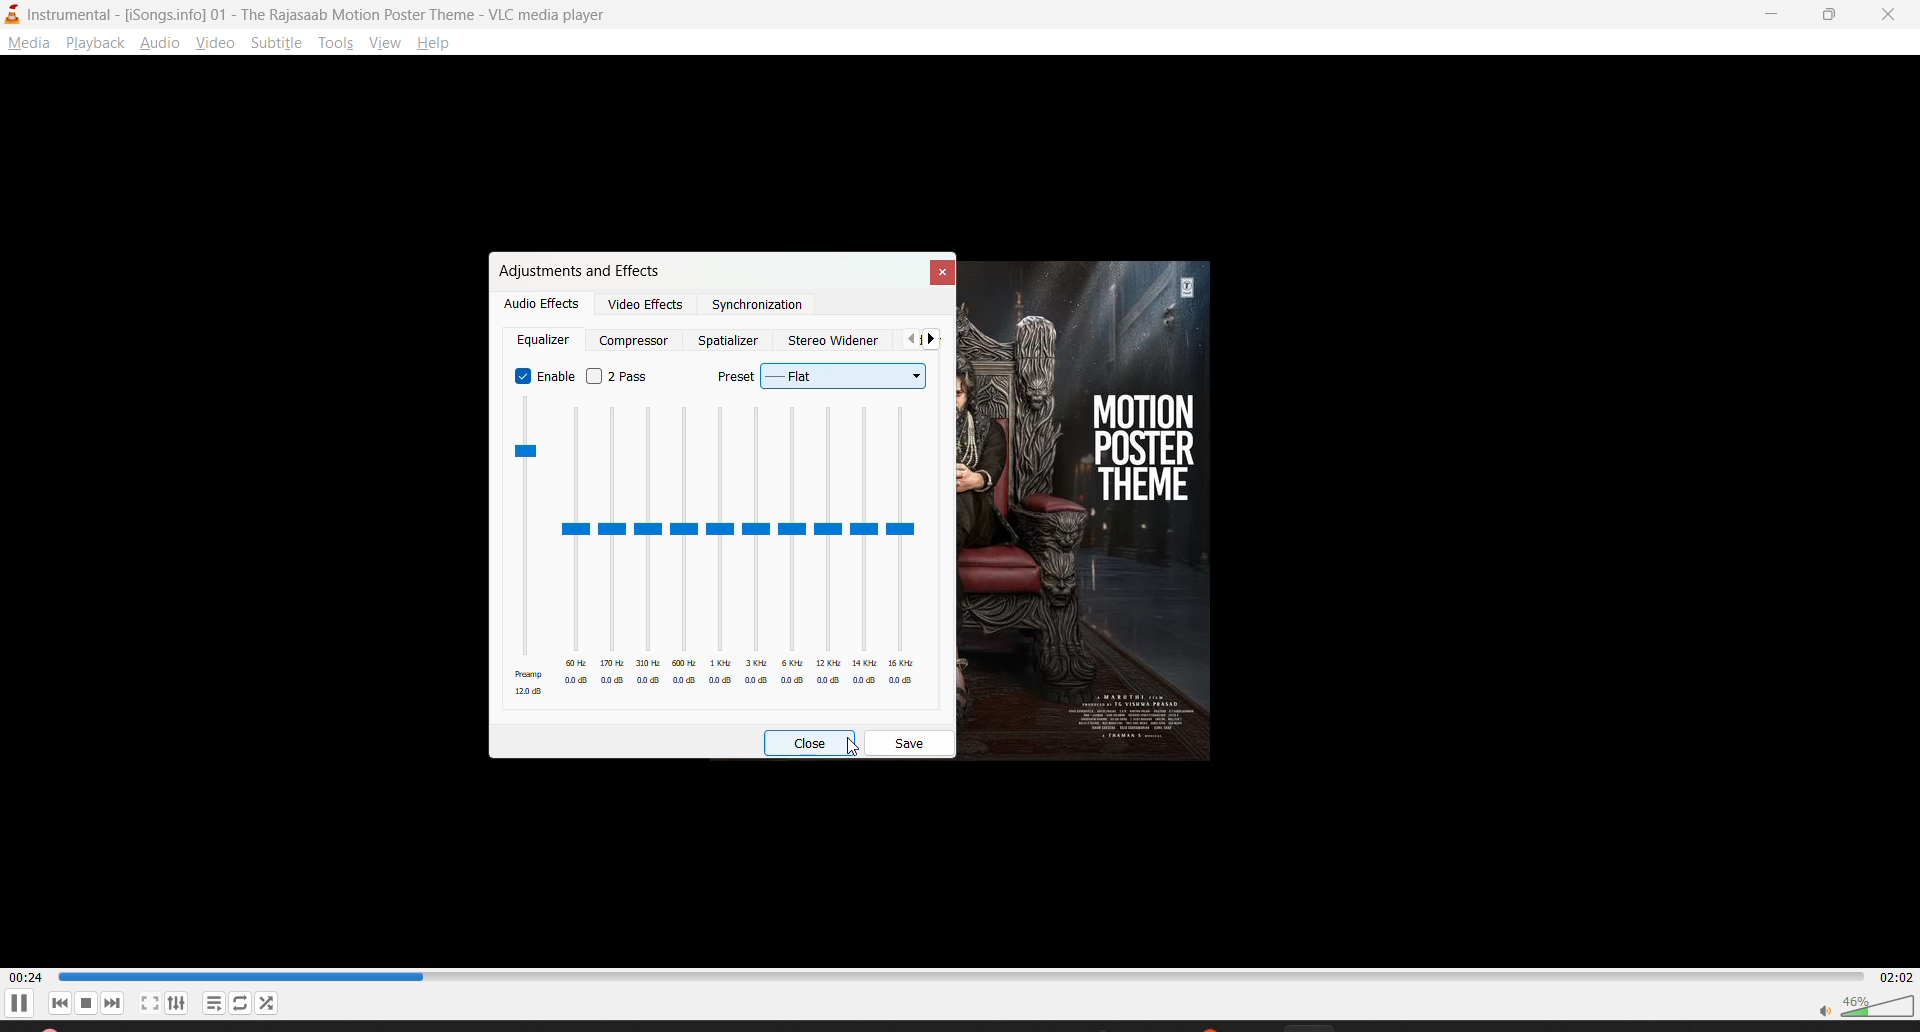 The image size is (1920, 1032). I want to click on audio effects, so click(542, 304).